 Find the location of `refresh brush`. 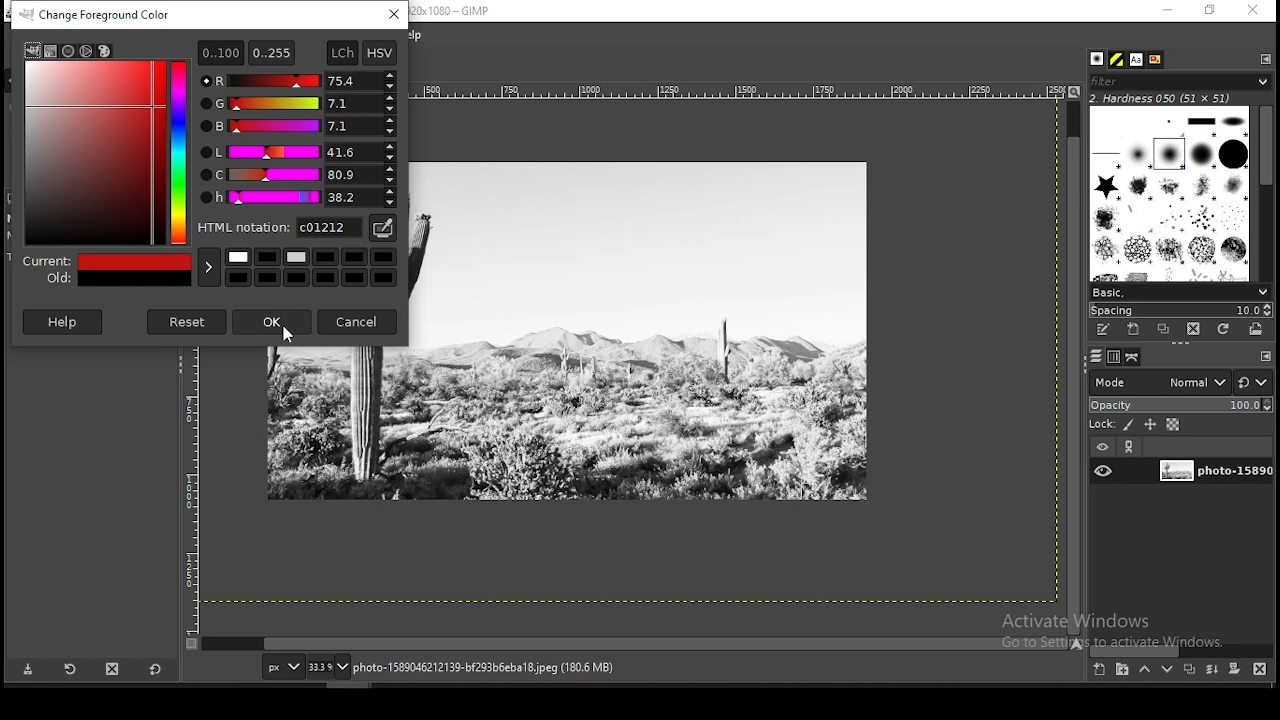

refresh brush is located at coordinates (1223, 329).